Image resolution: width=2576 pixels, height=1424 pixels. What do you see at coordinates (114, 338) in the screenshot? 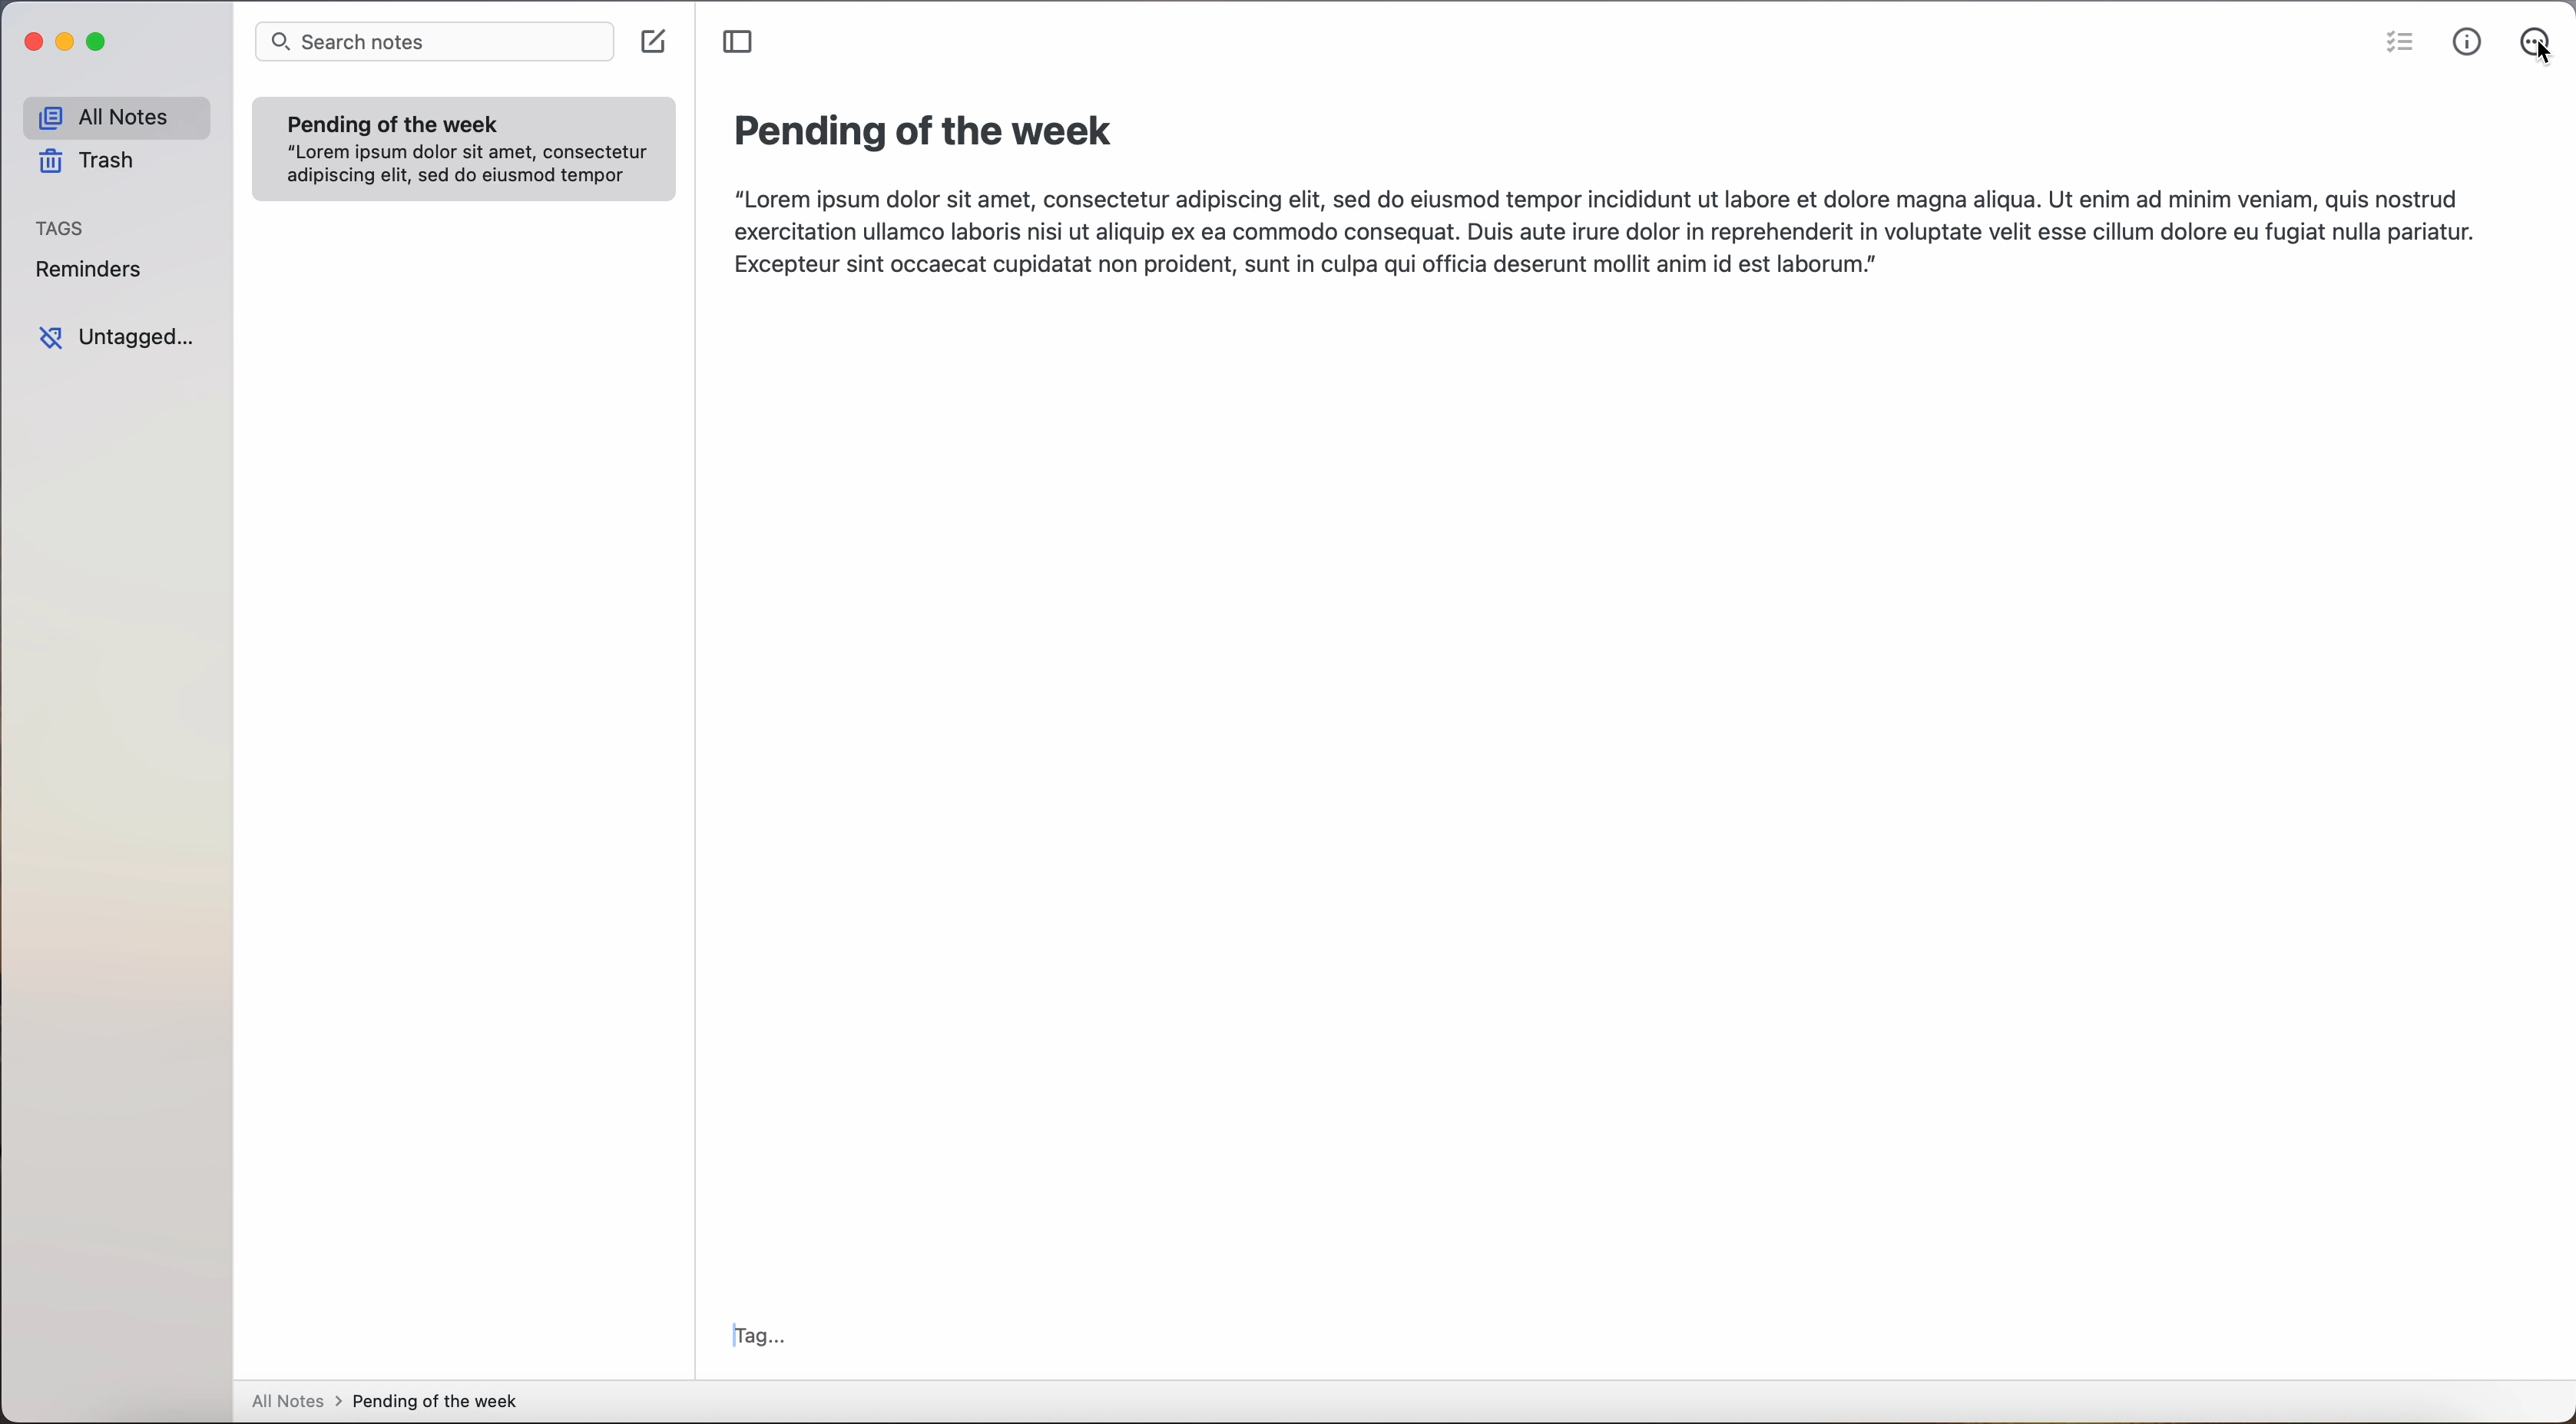
I see `untagged` at bounding box center [114, 338].